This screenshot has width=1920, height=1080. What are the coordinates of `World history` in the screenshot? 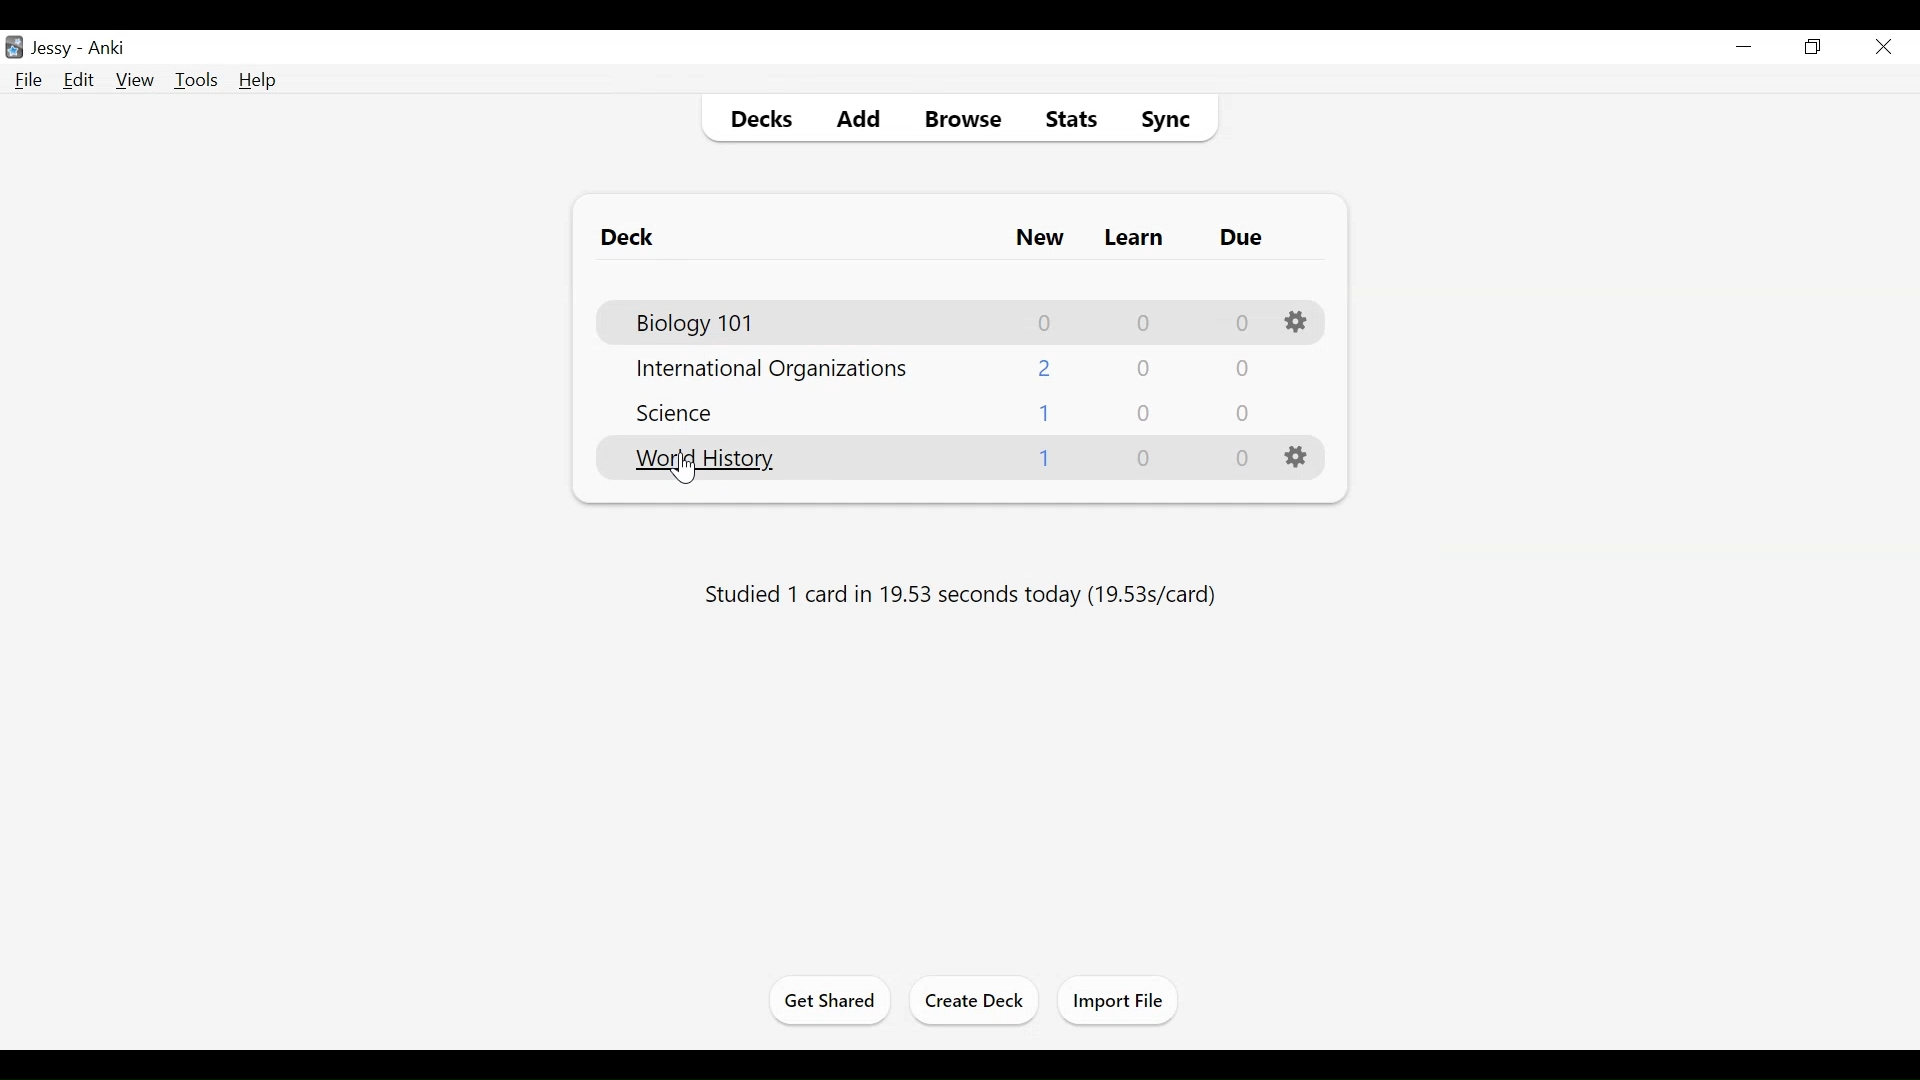 It's located at (703, 460).